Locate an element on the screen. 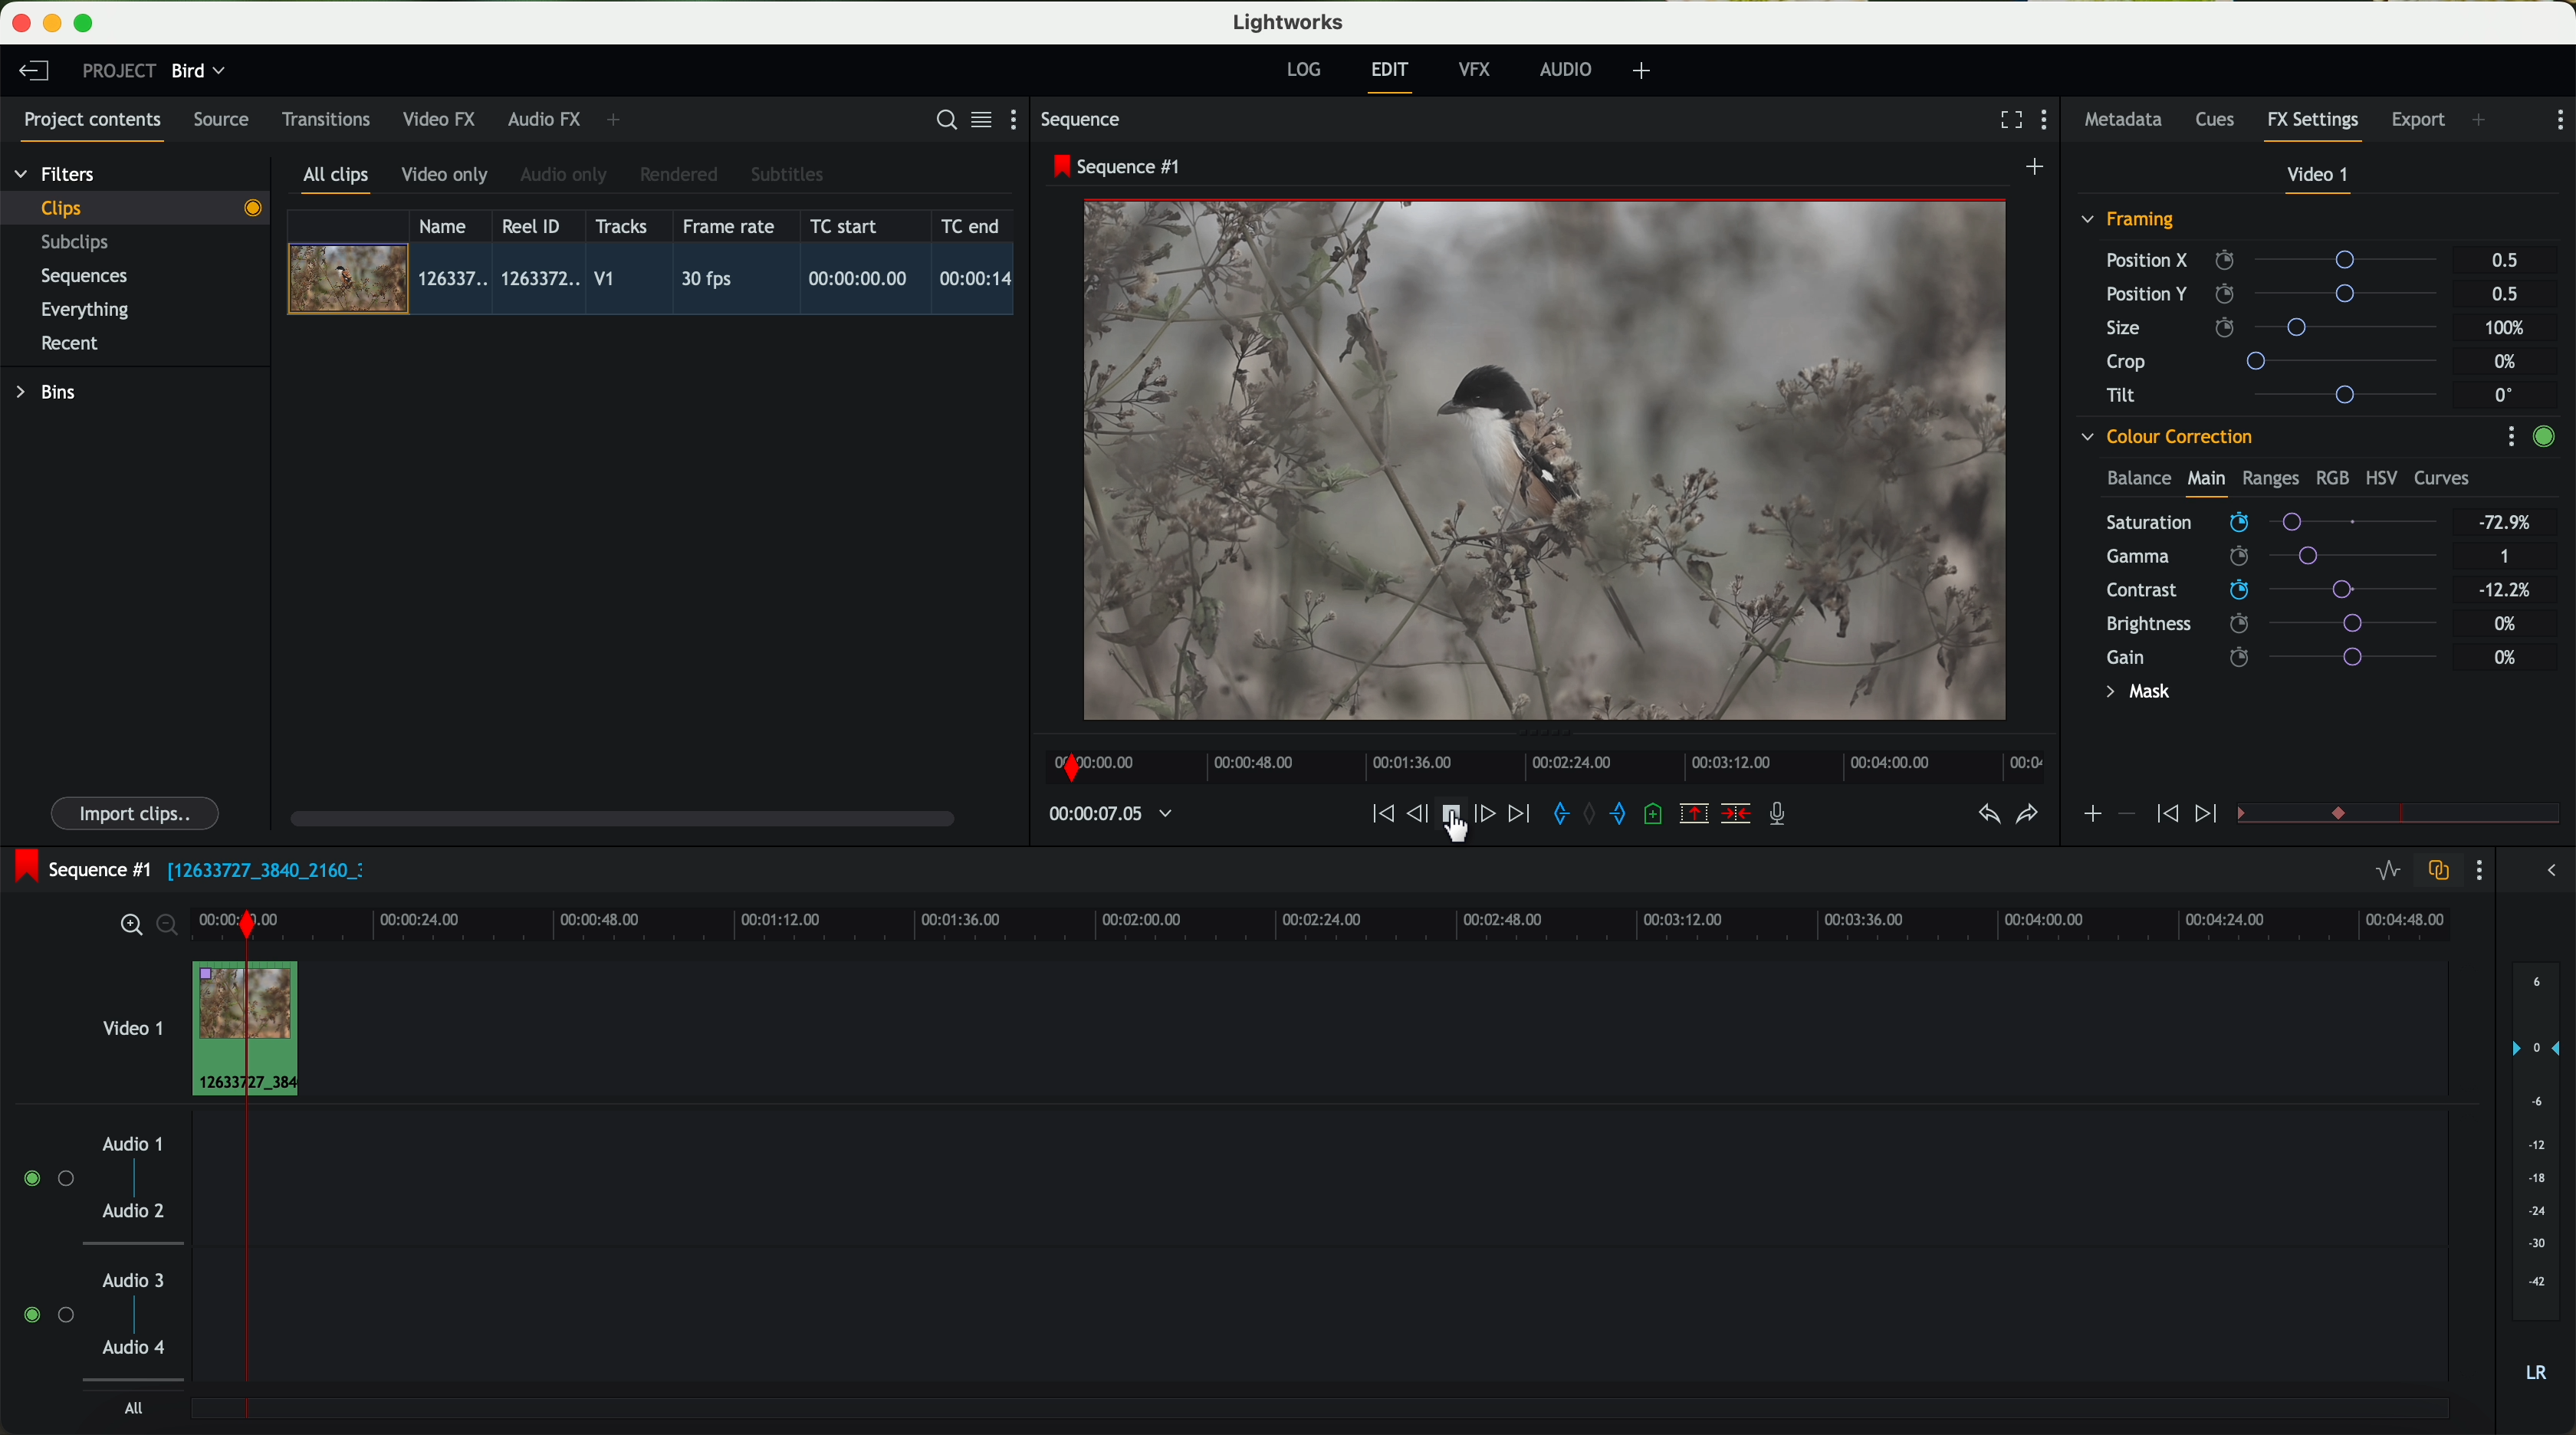  bins is located at coordinates (49, 393).